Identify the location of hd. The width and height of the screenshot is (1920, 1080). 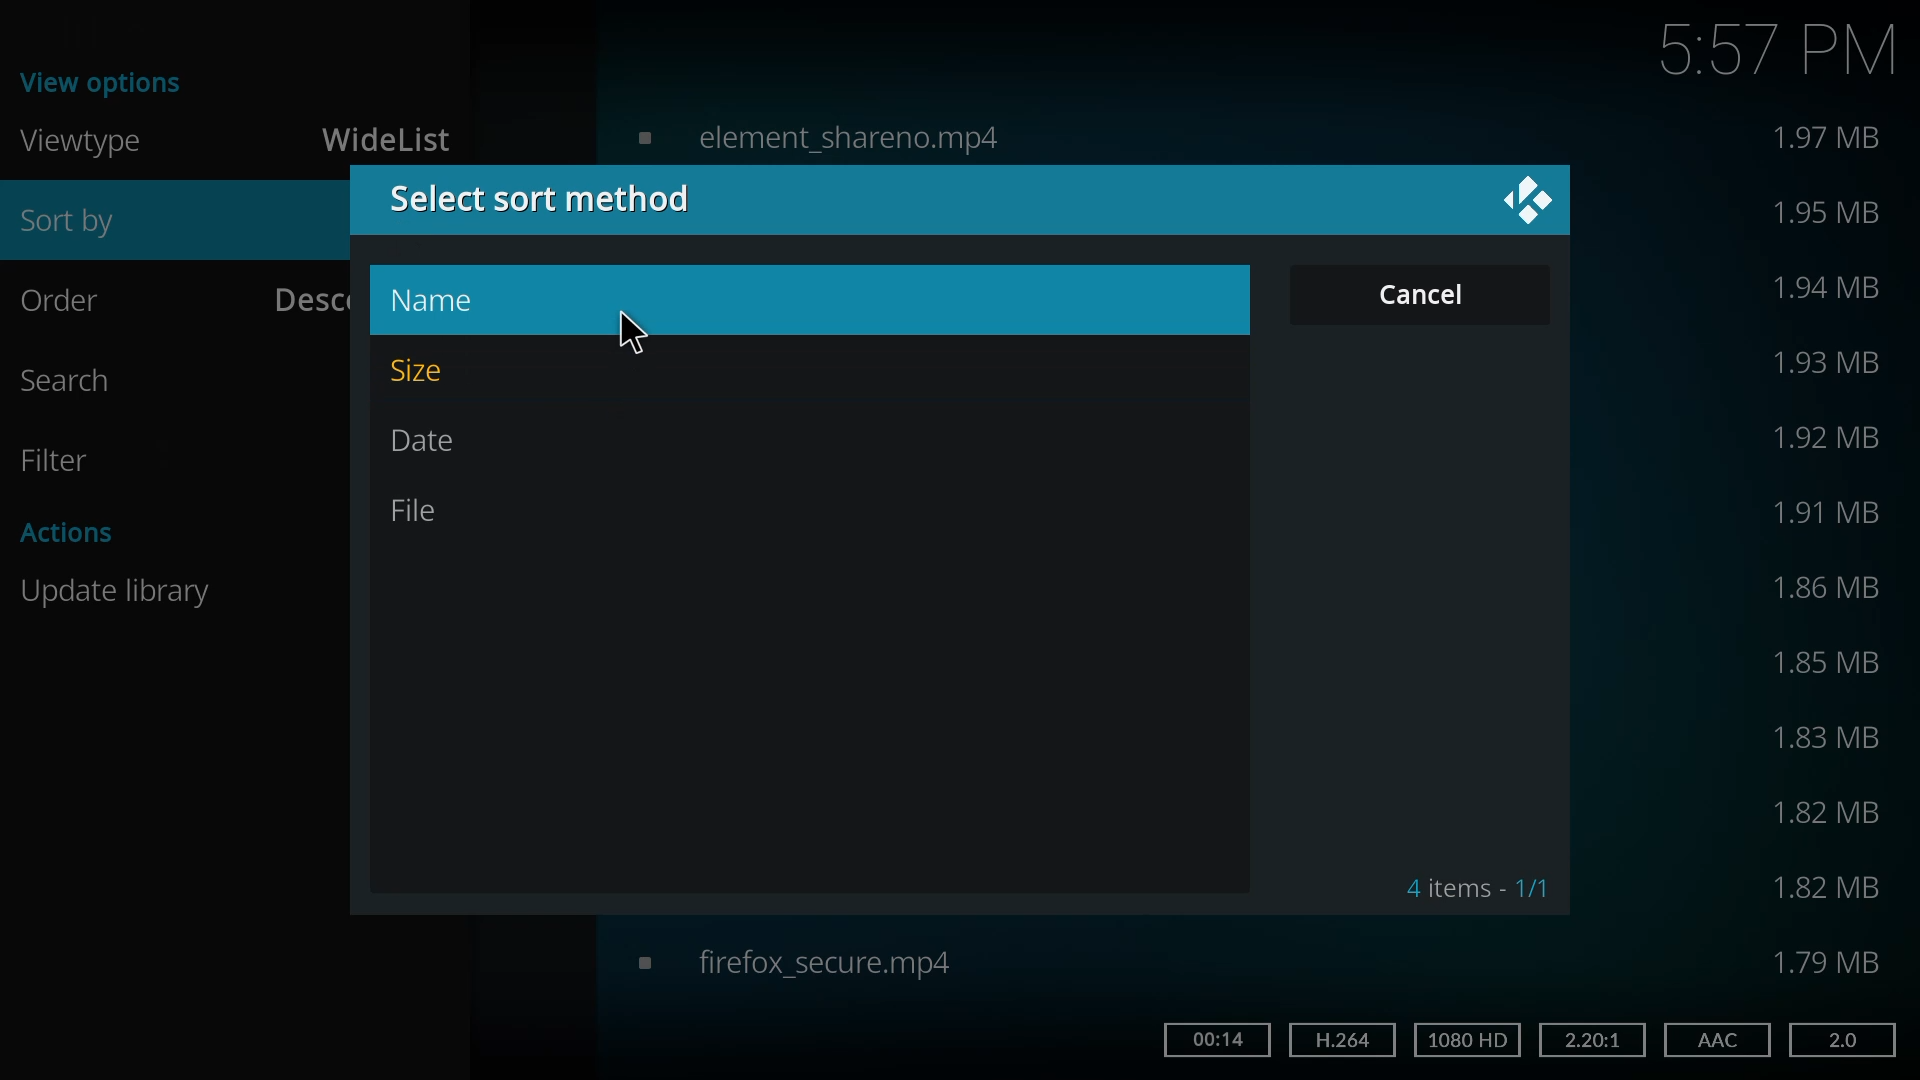
(1470, 1040).